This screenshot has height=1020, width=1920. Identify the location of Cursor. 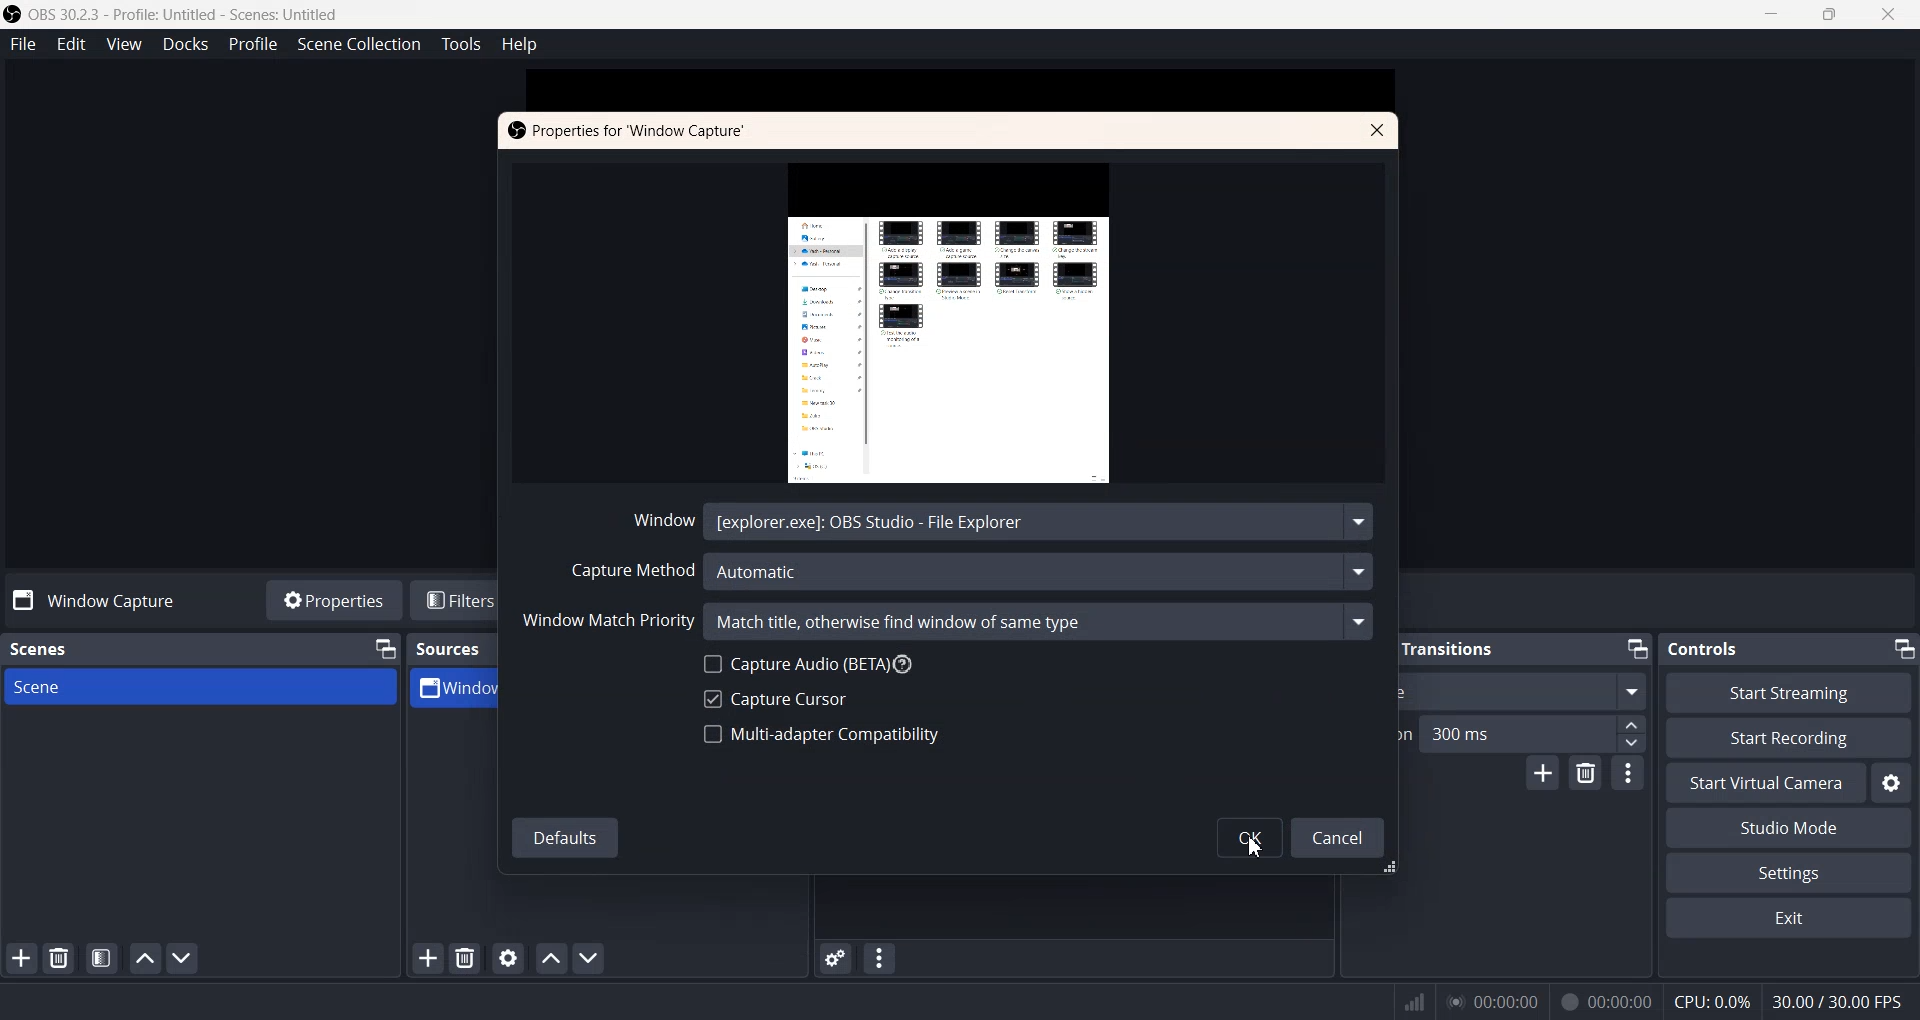
(1257, 844).